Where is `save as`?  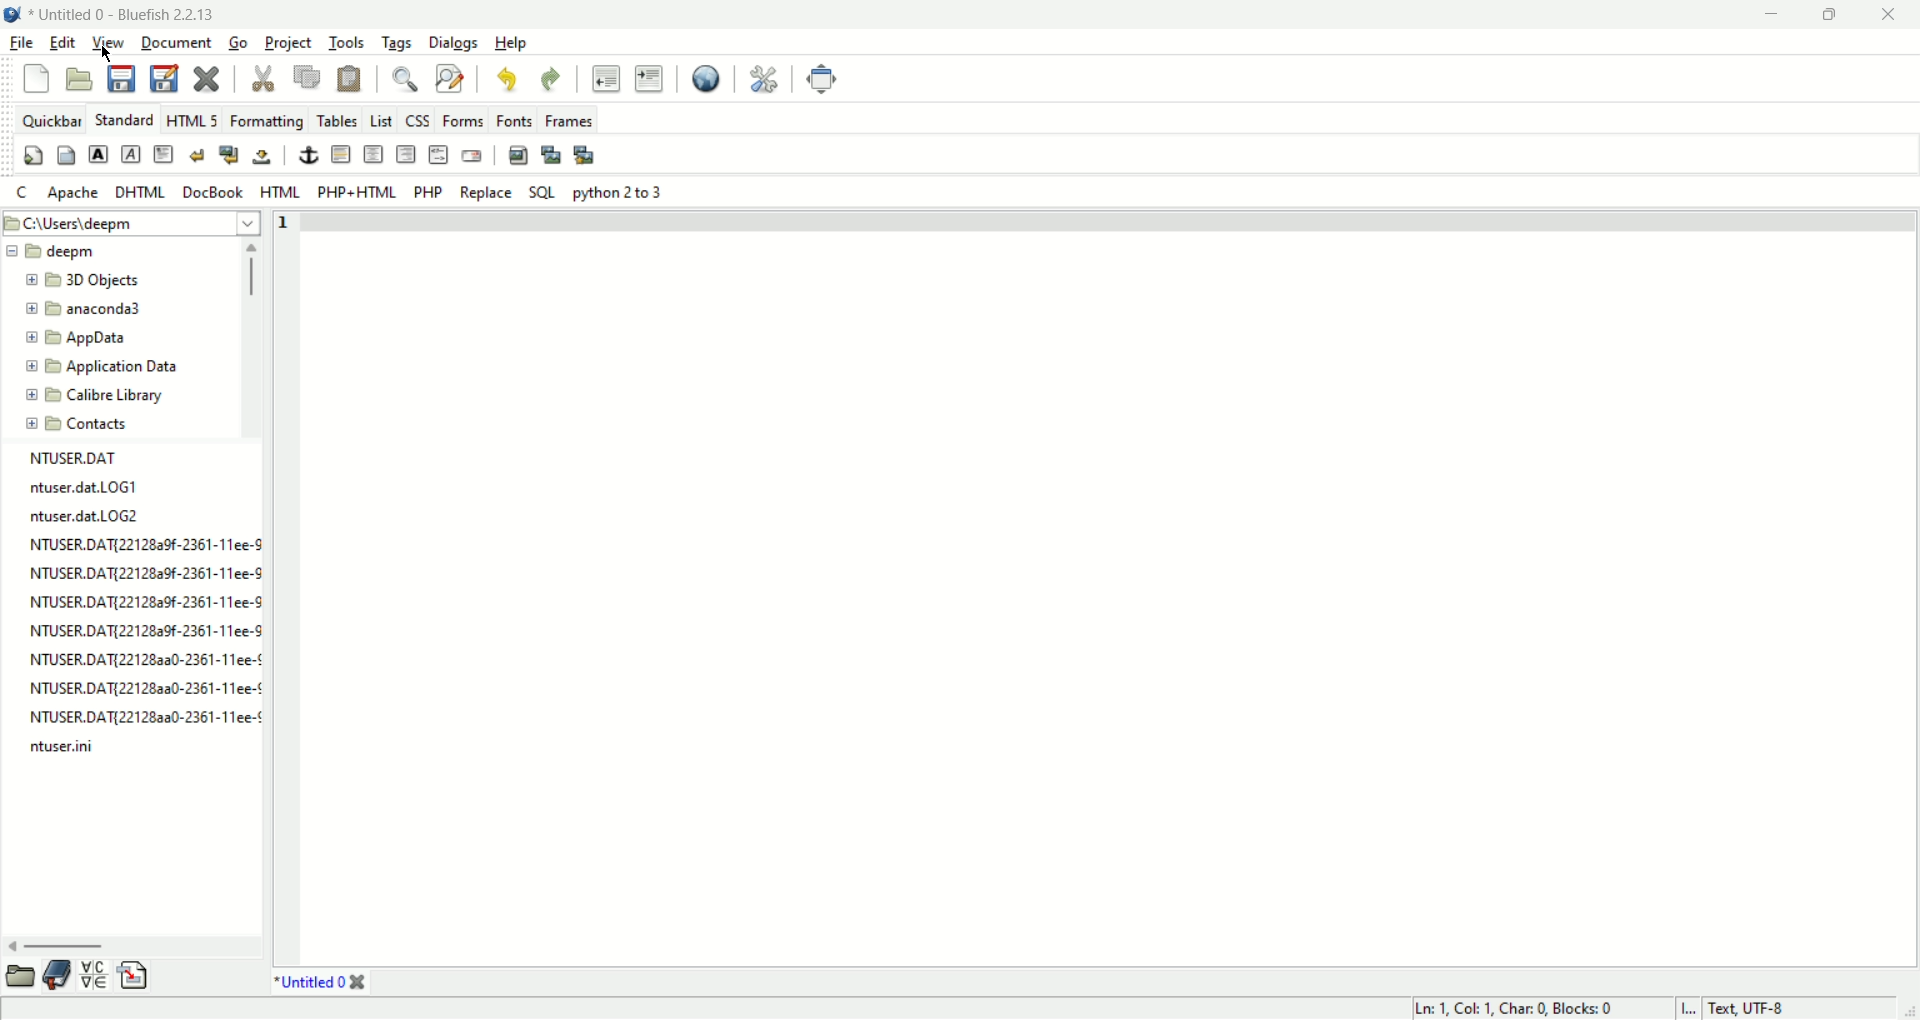 save as is located at coordinates (162, 79).